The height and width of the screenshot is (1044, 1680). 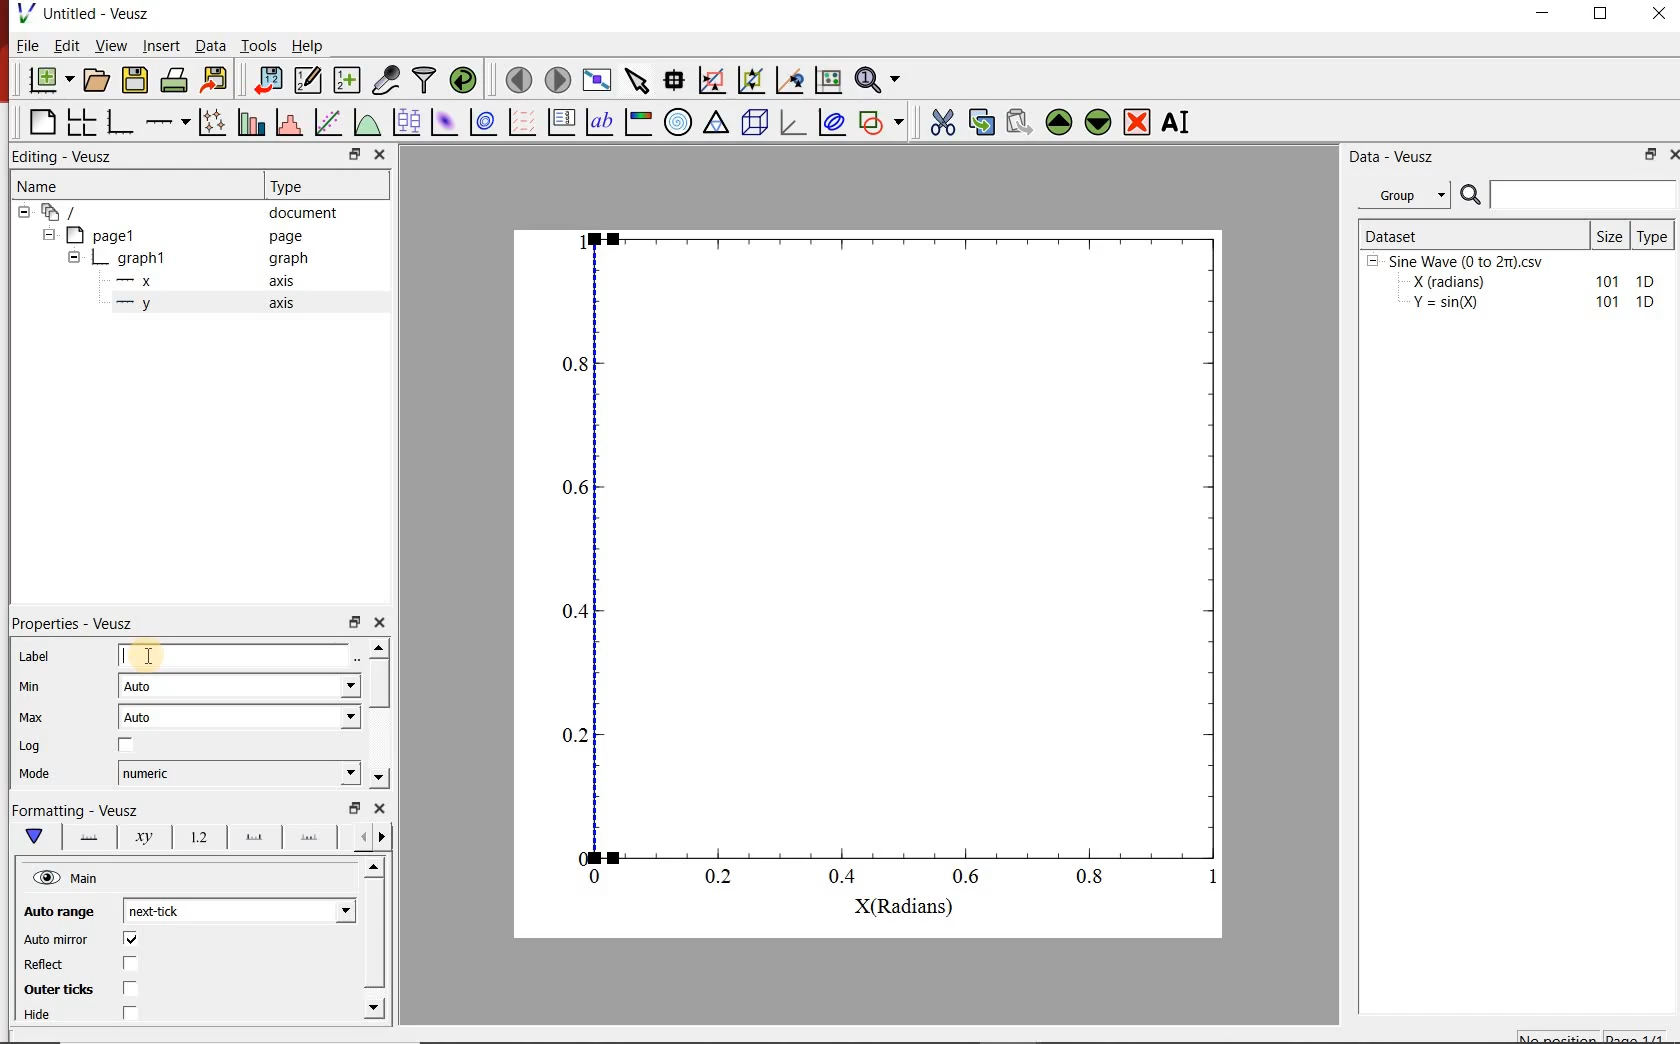 I want to click on @ main, so click(x=65, y=879).